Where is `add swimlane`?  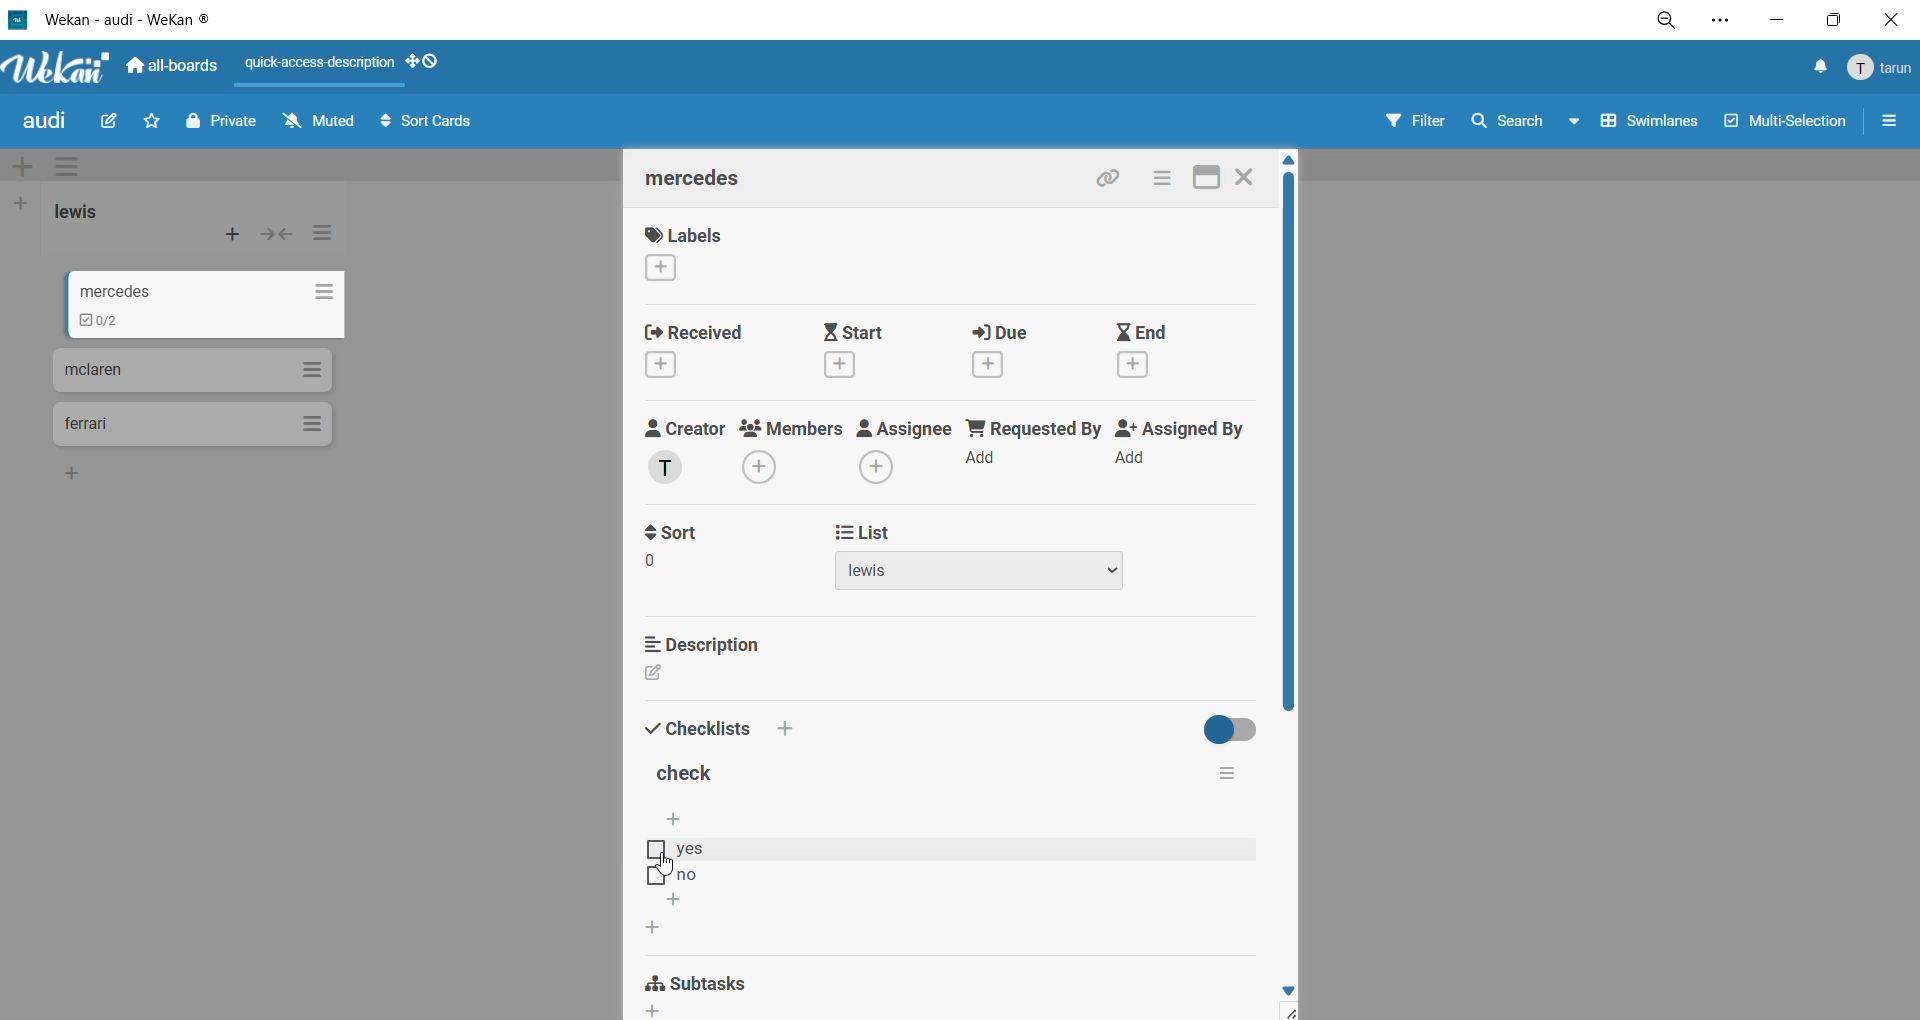 add swimlane is located at coordinates (30, 166).